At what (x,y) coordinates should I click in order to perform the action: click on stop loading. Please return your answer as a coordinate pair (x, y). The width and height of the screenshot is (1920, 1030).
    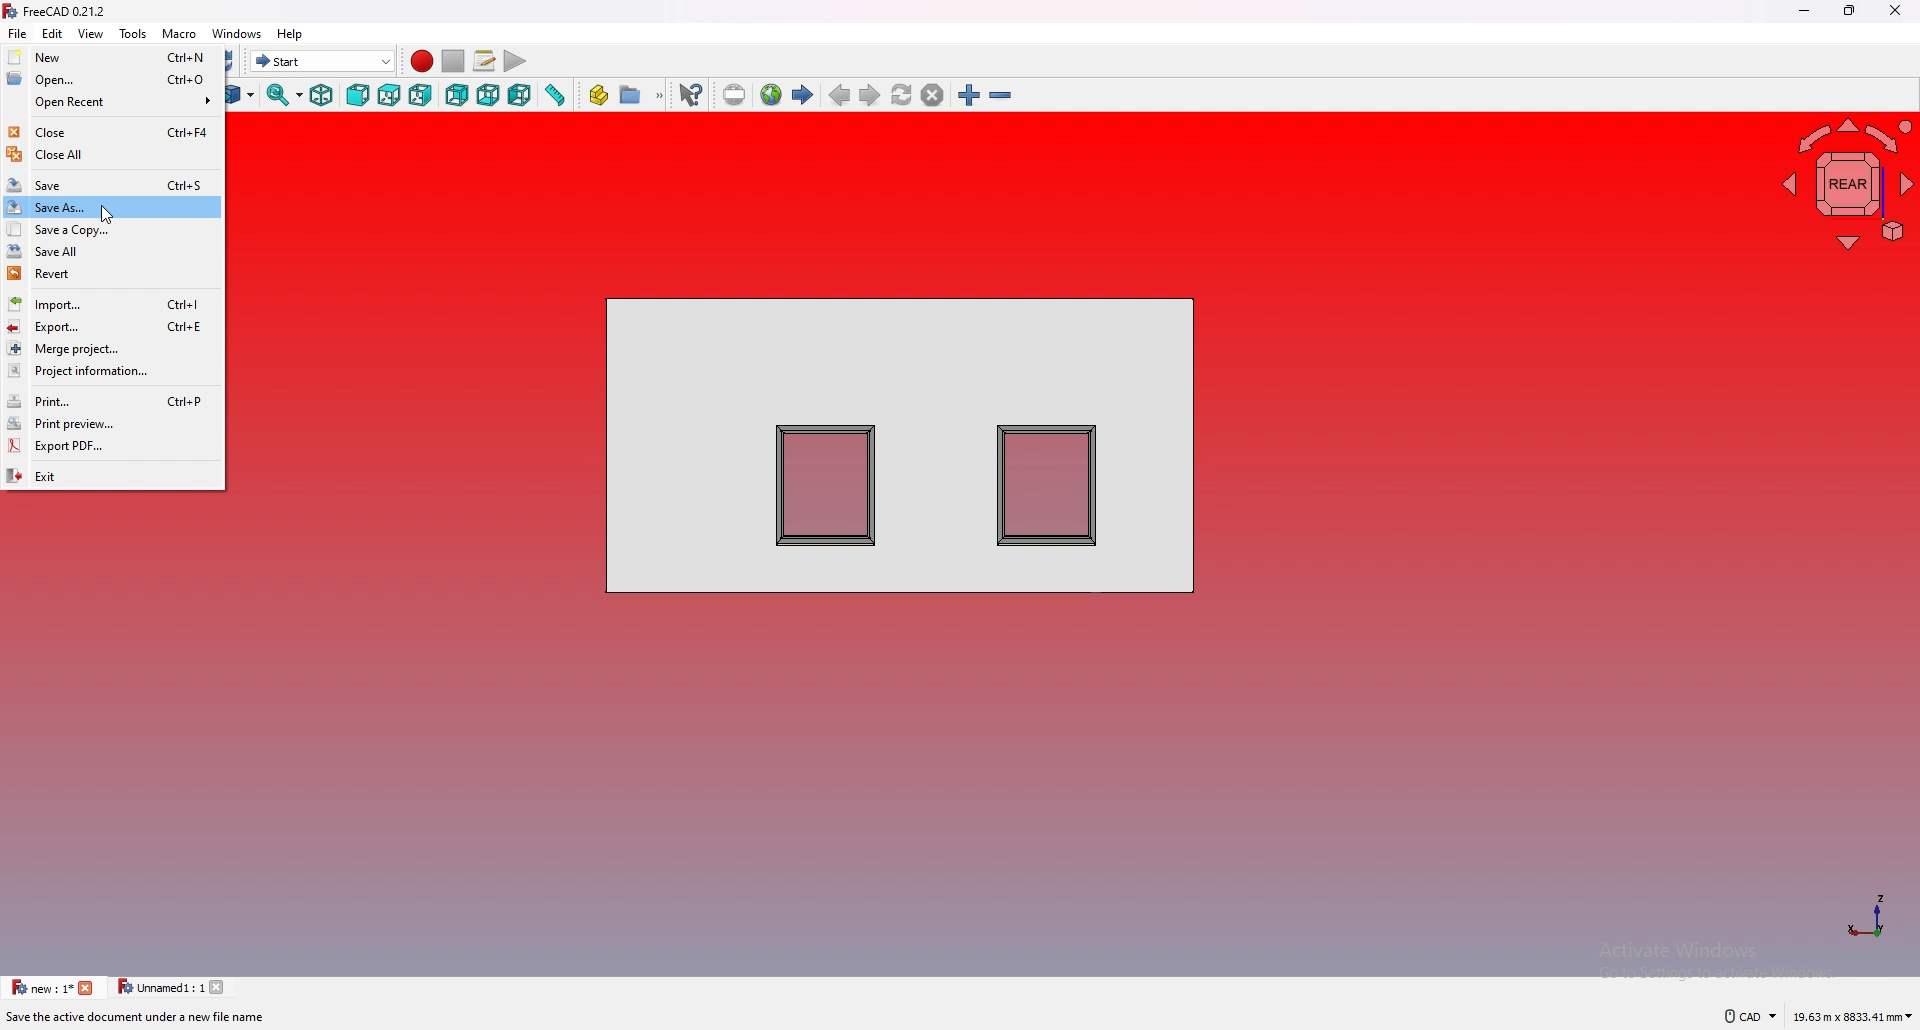
    Looking at the image, I should click on (933, 95).